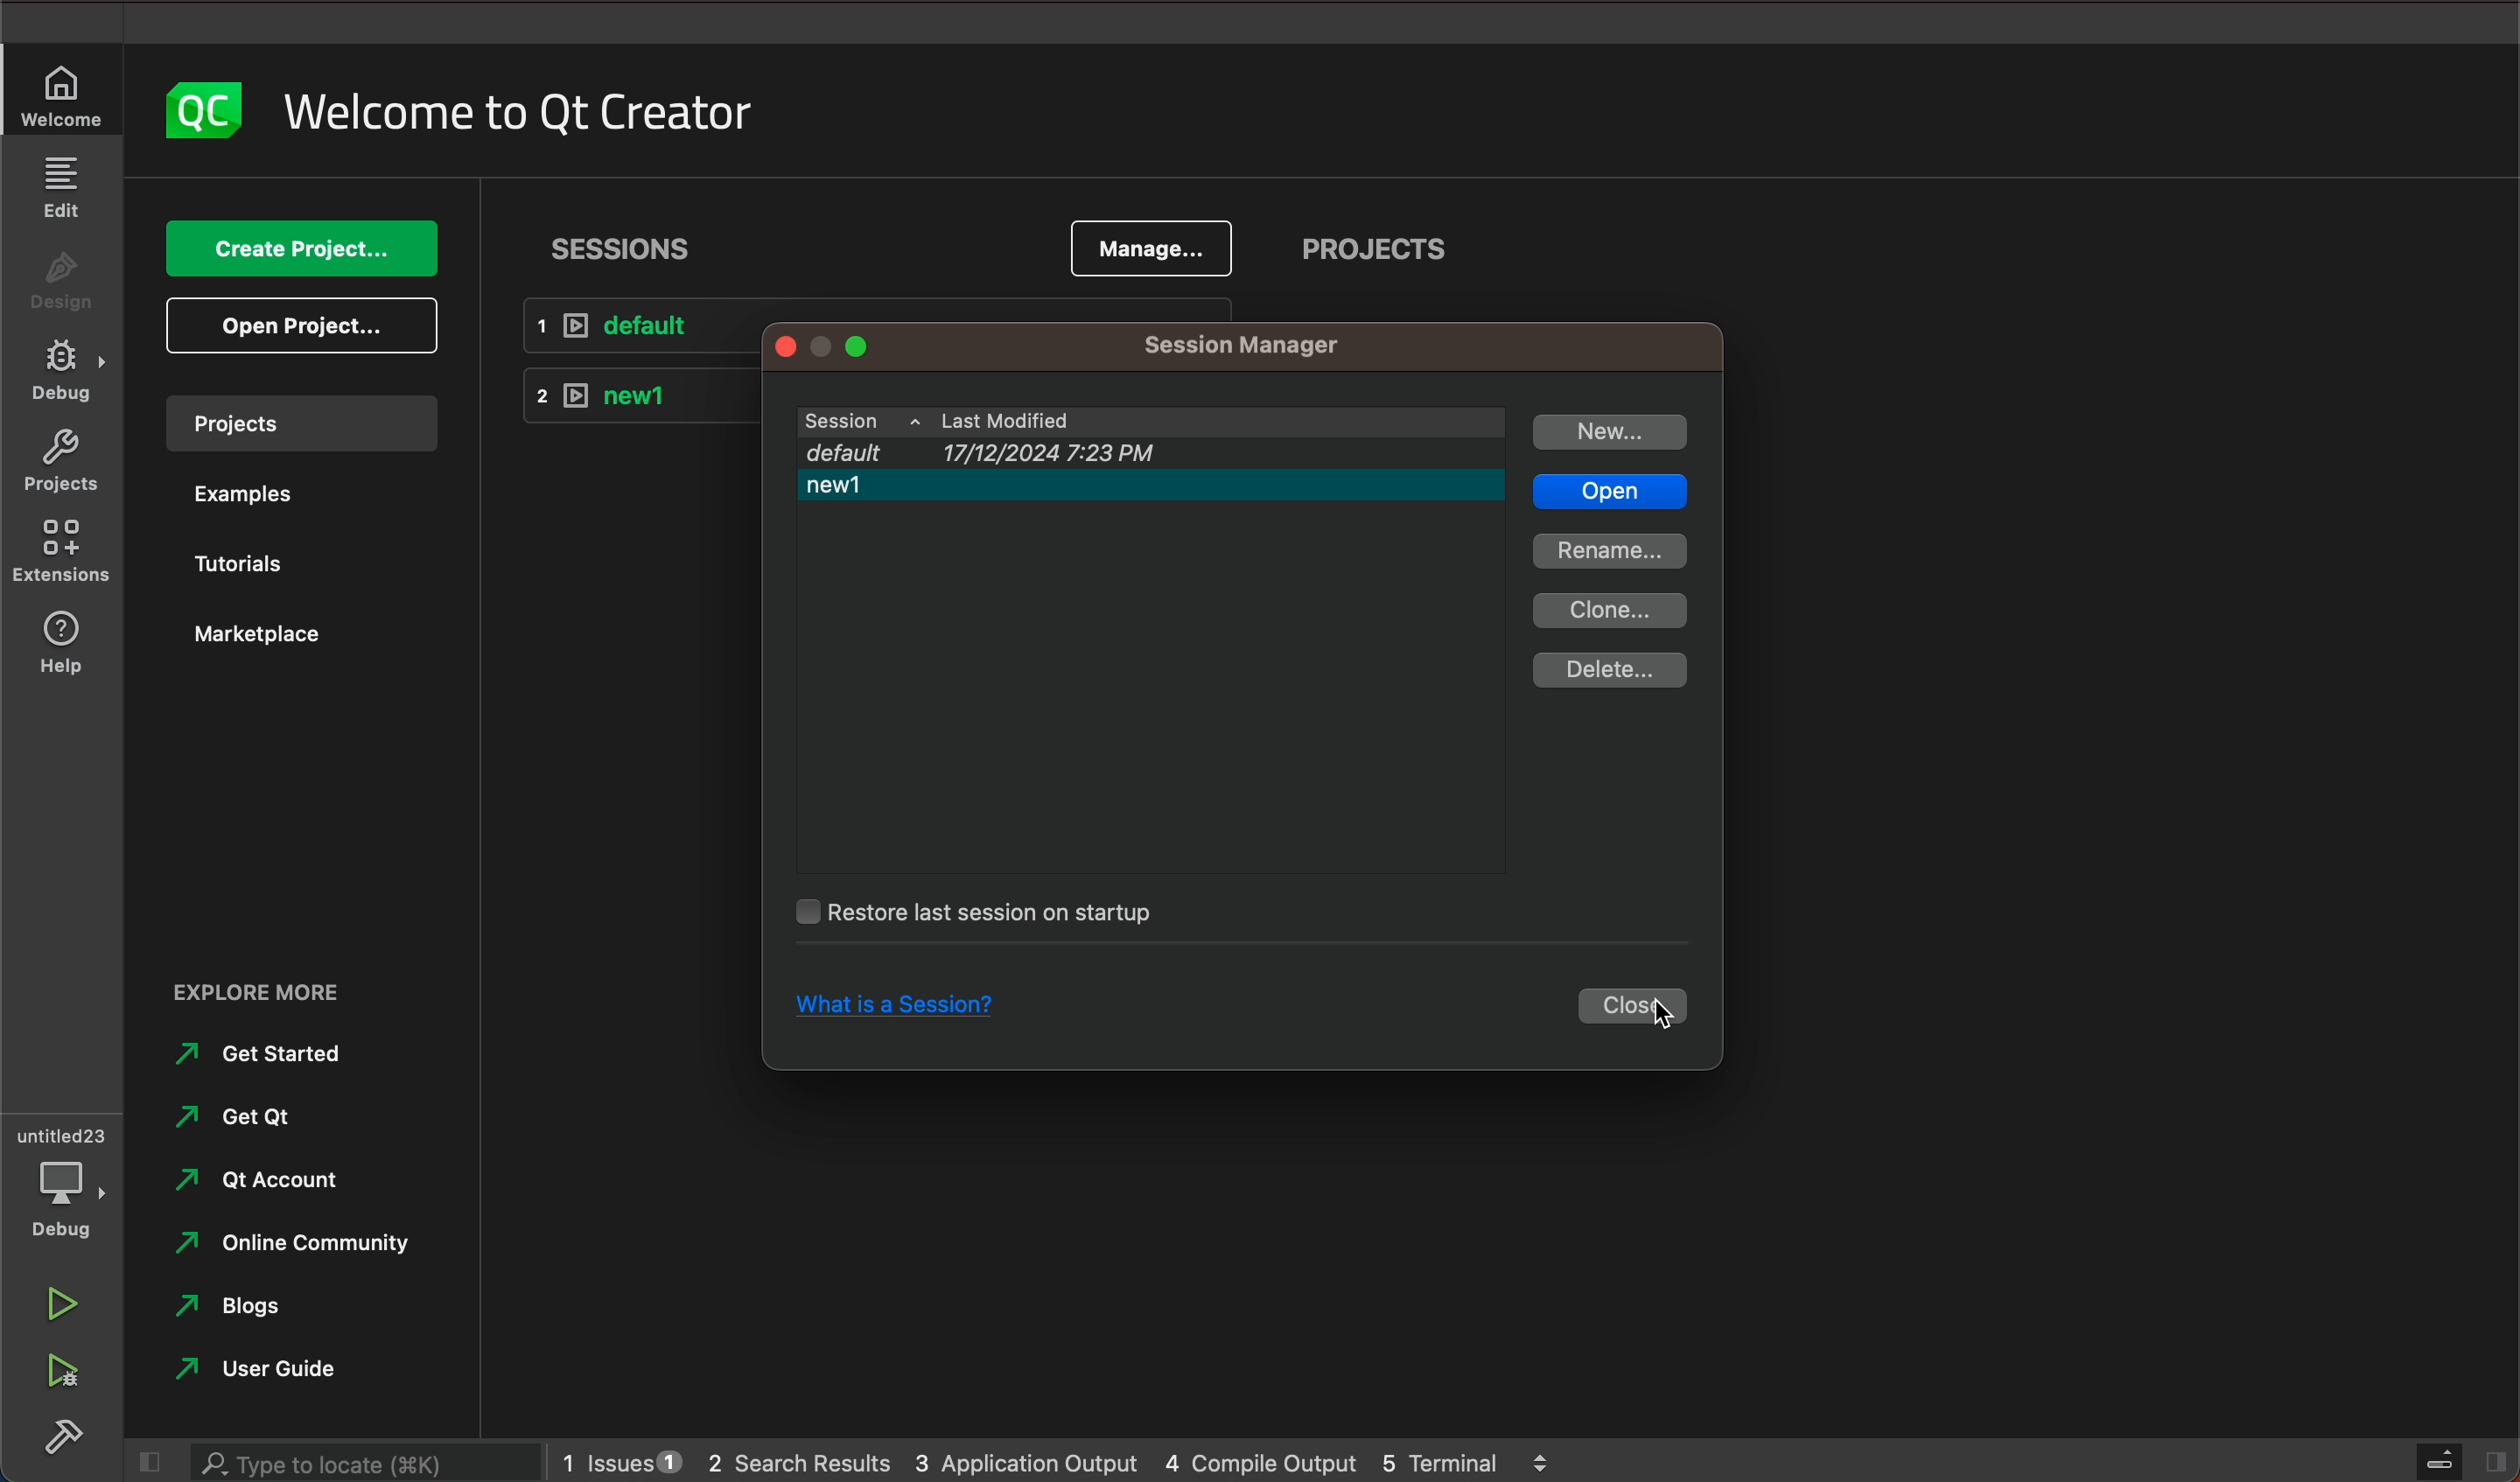 The width and height of the screenshot is (2520, 1482). What do you see at coordinates (1235, 347) in the screenshot?
I see `session manager` at bounding box center [1235, 347].